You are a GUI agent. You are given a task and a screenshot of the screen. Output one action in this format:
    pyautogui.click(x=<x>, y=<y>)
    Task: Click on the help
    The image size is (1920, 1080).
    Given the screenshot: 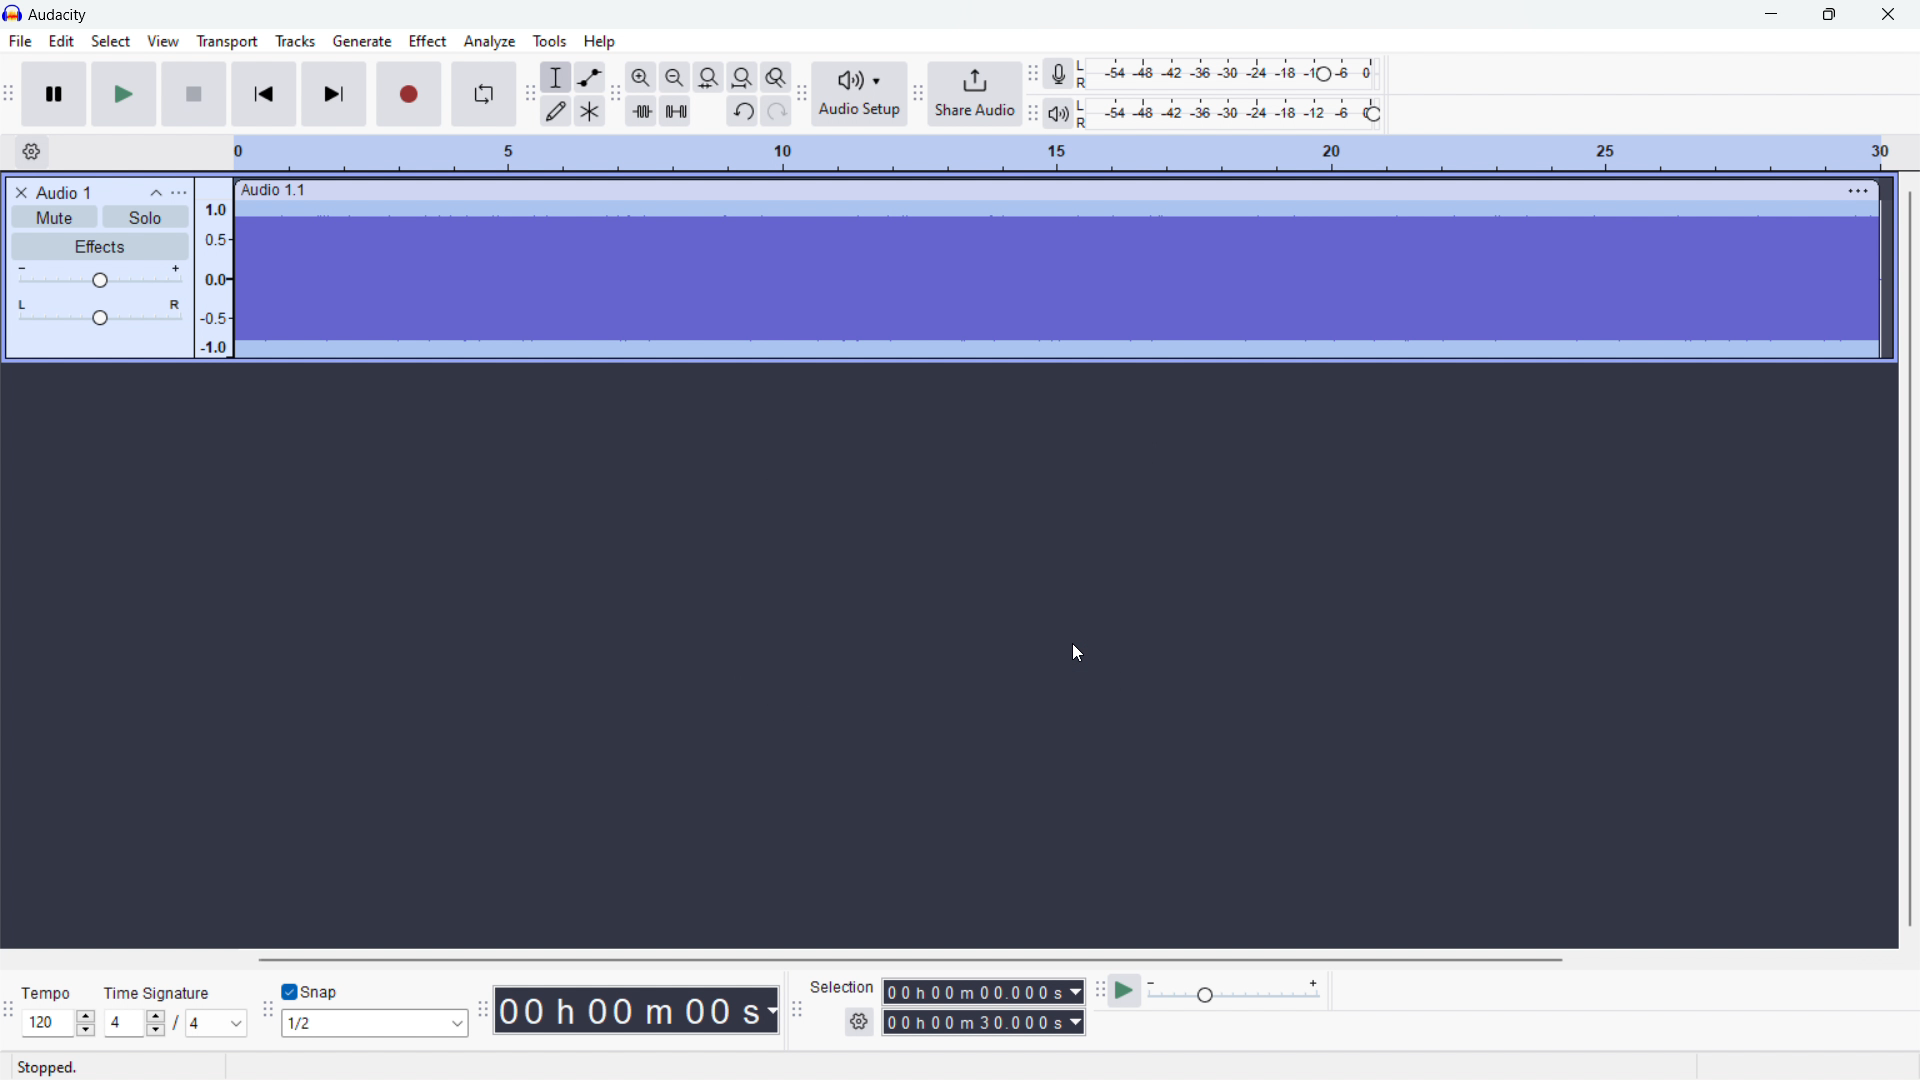 What is the action you would take?
    pyautogui.click(x=599, y=40)
    